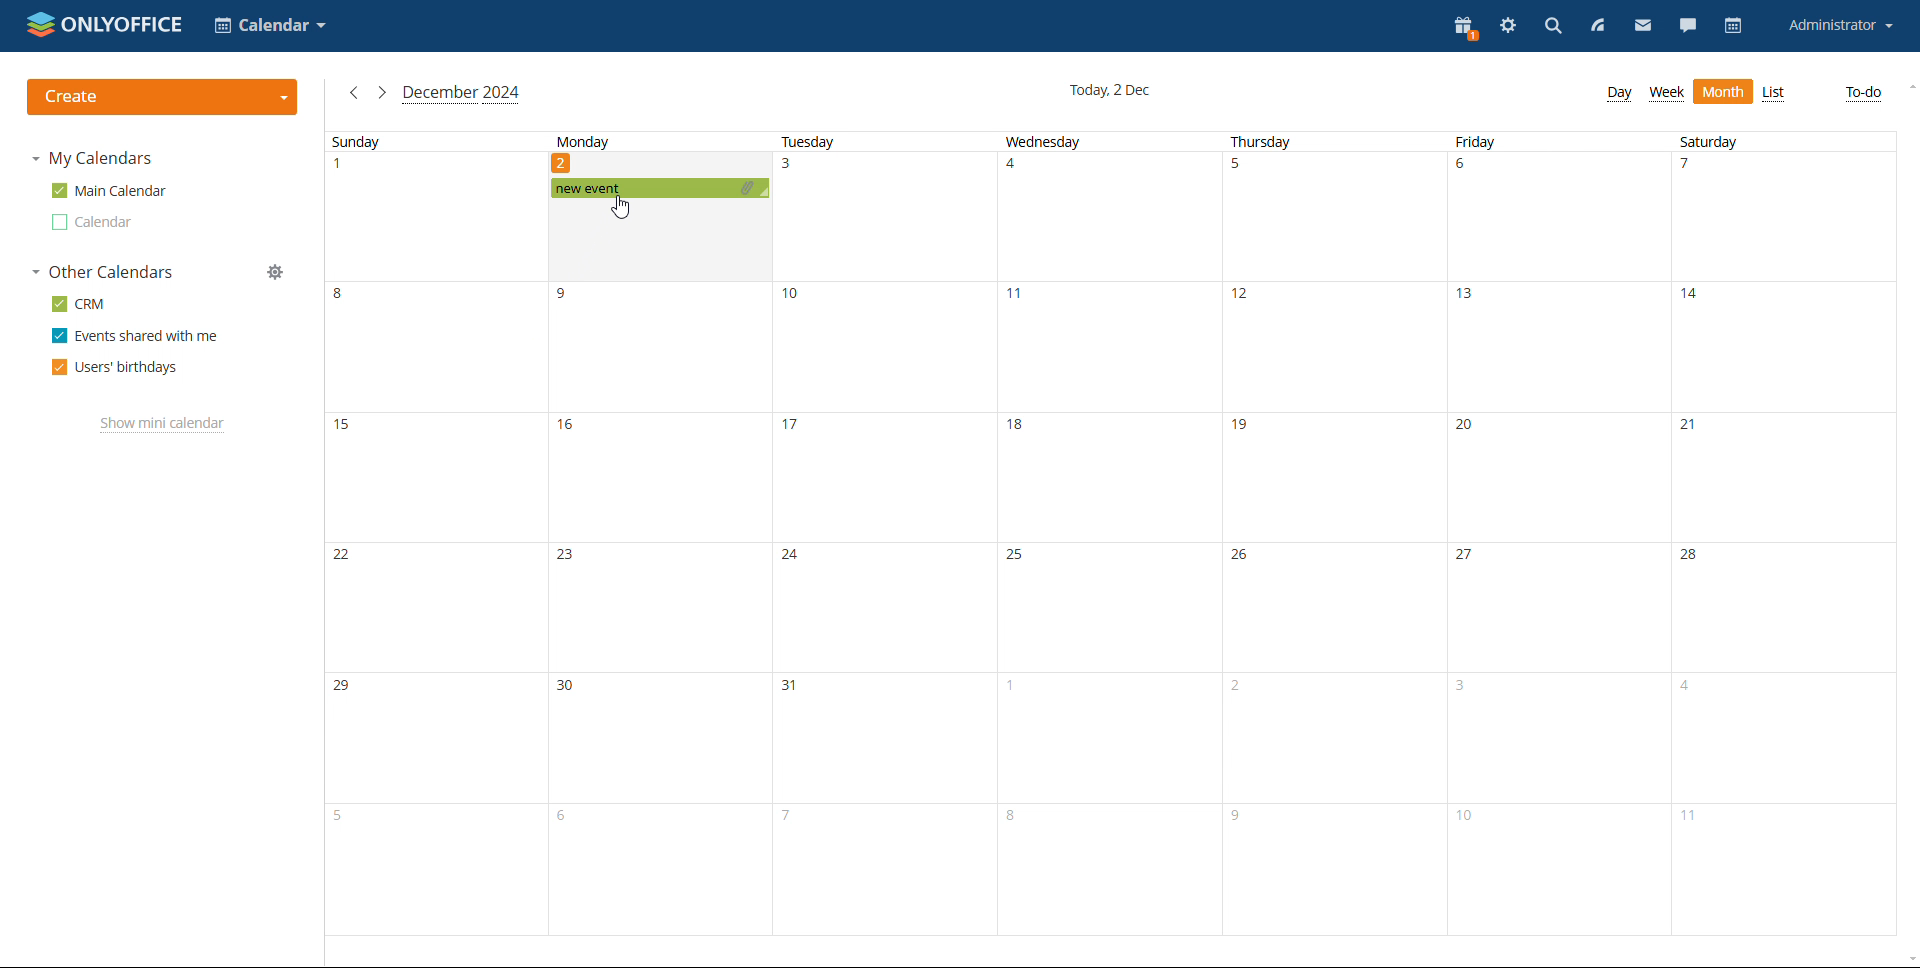  What do you see at coordinates (794, 687) in the screenshot?
I see `31` at bounding box center [794, 687].